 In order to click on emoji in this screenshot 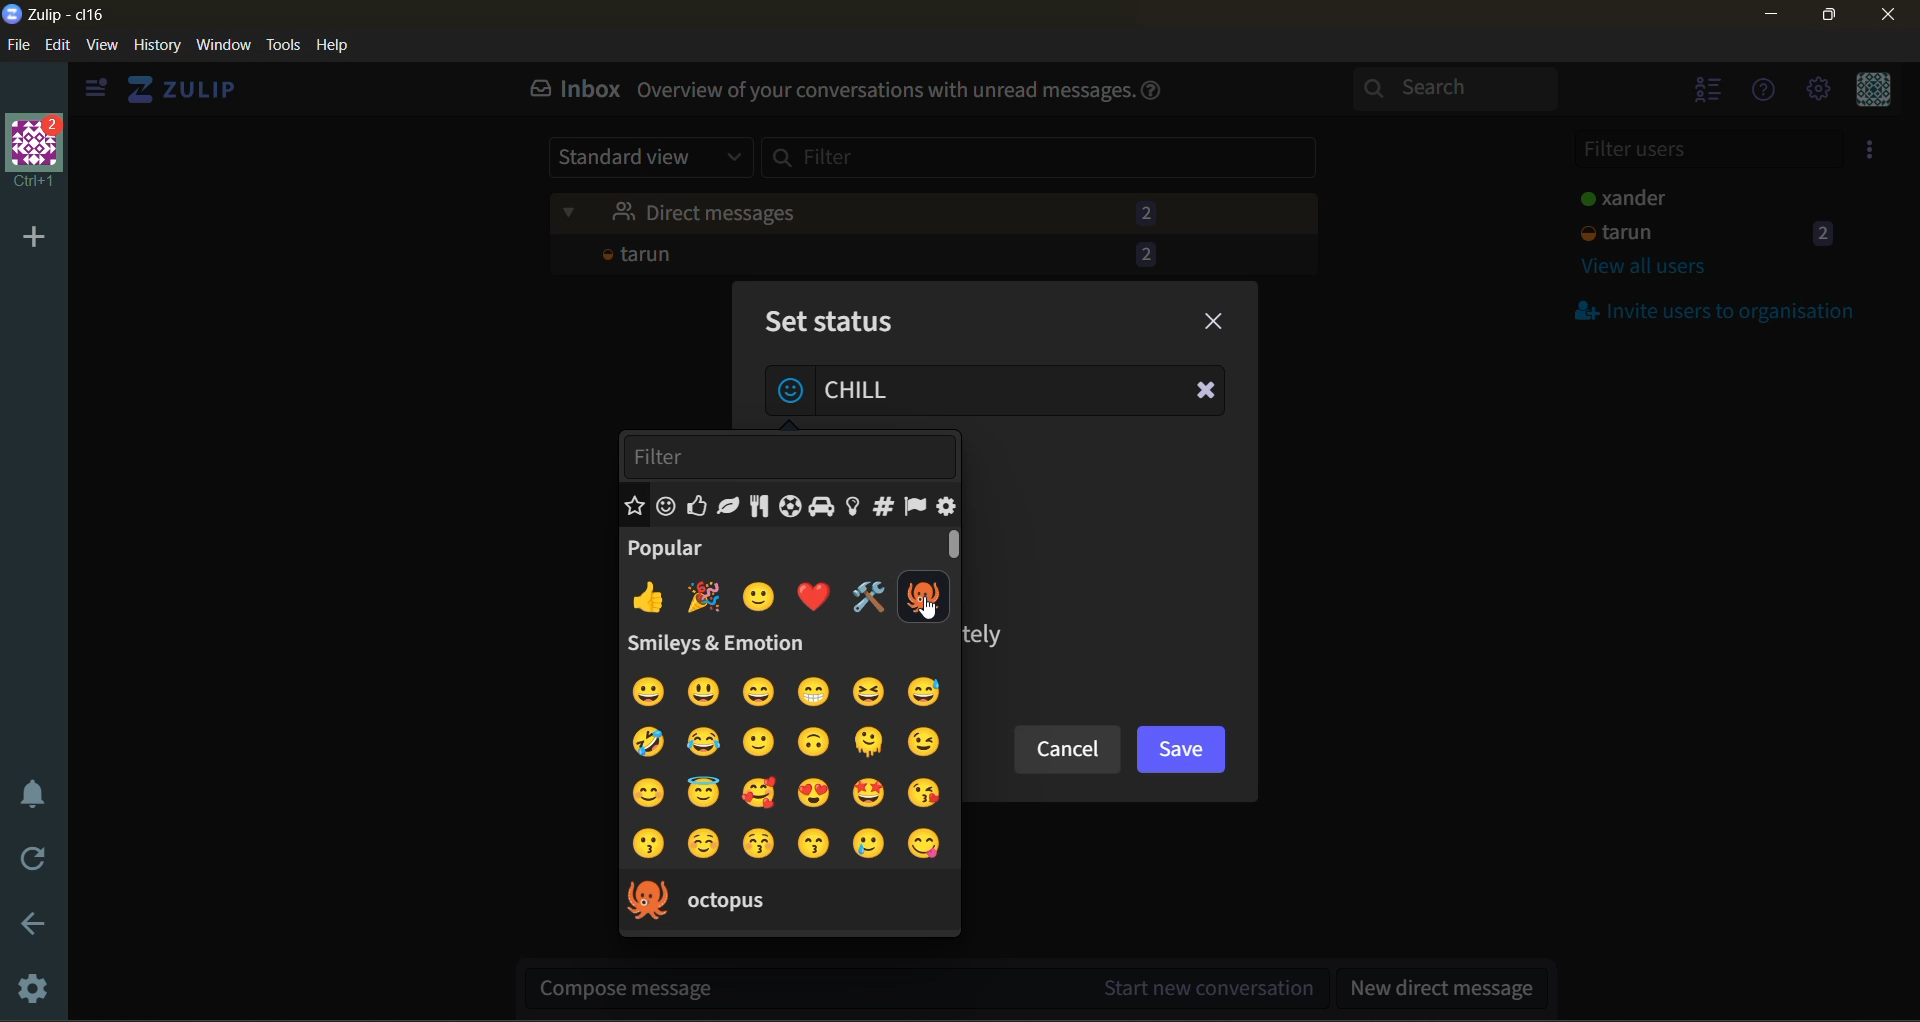, I will do `click(756, 843)`.